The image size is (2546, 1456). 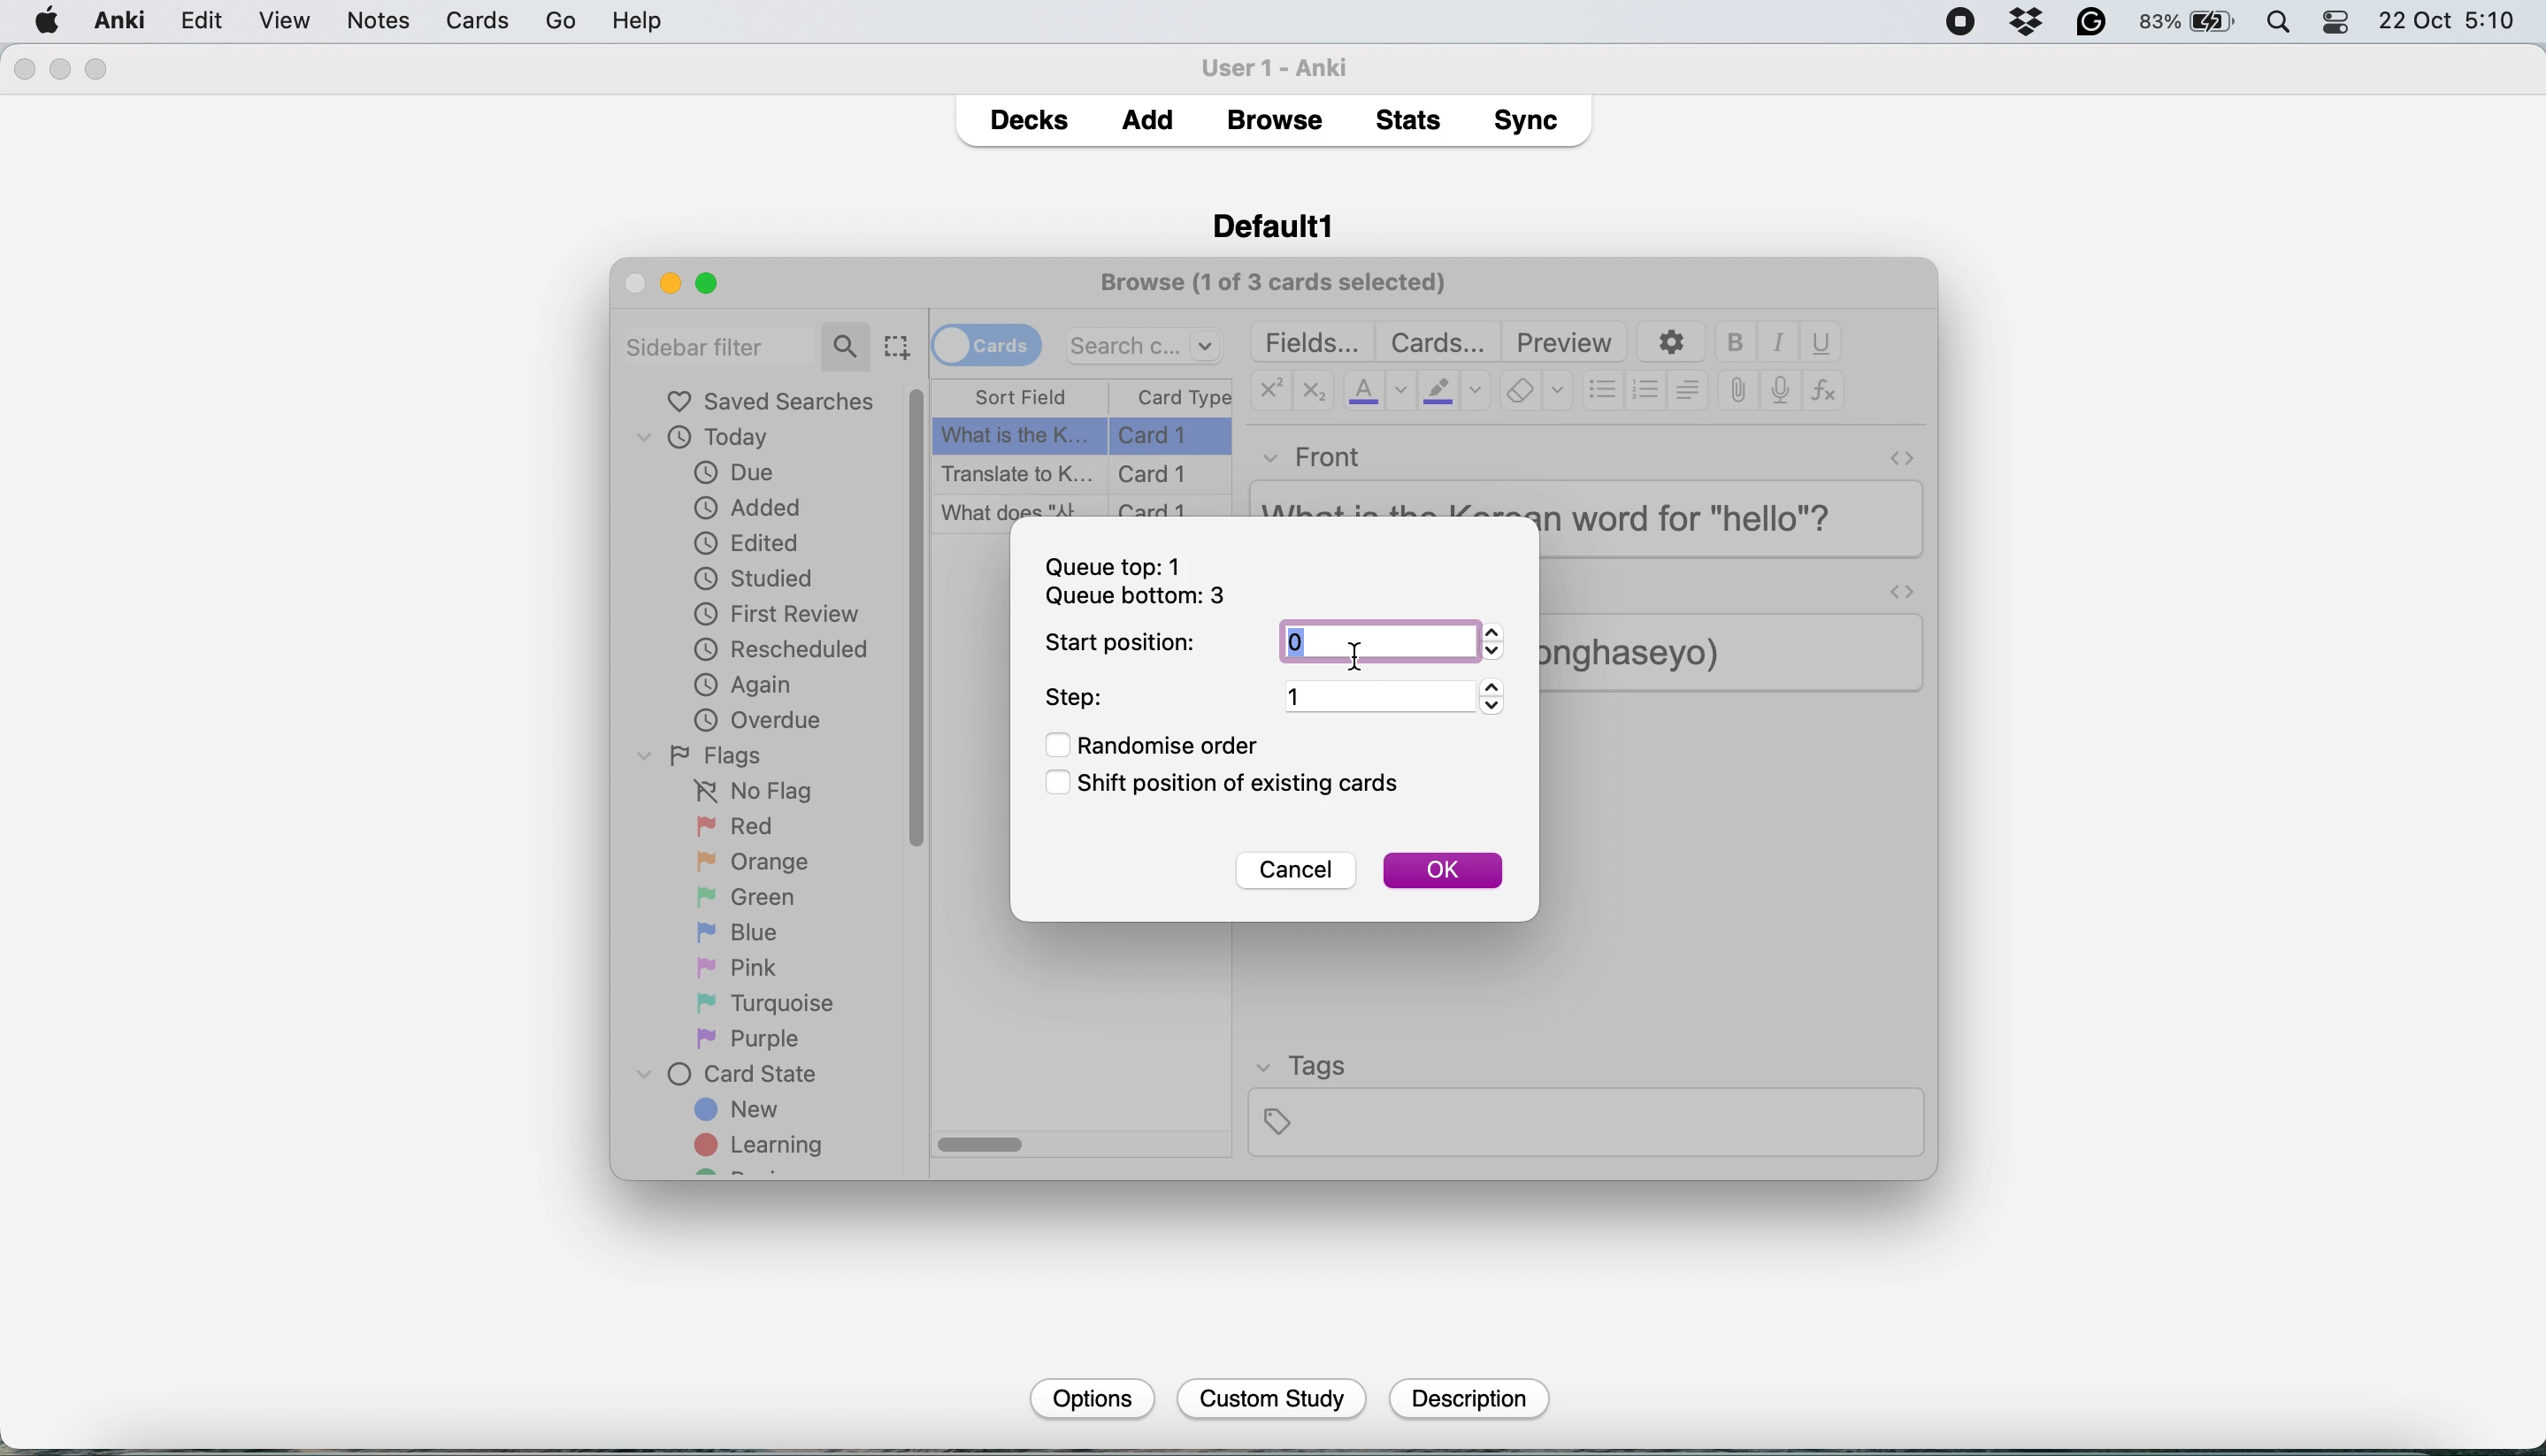 I want to click on resheduled, so click(x=788, y=650).